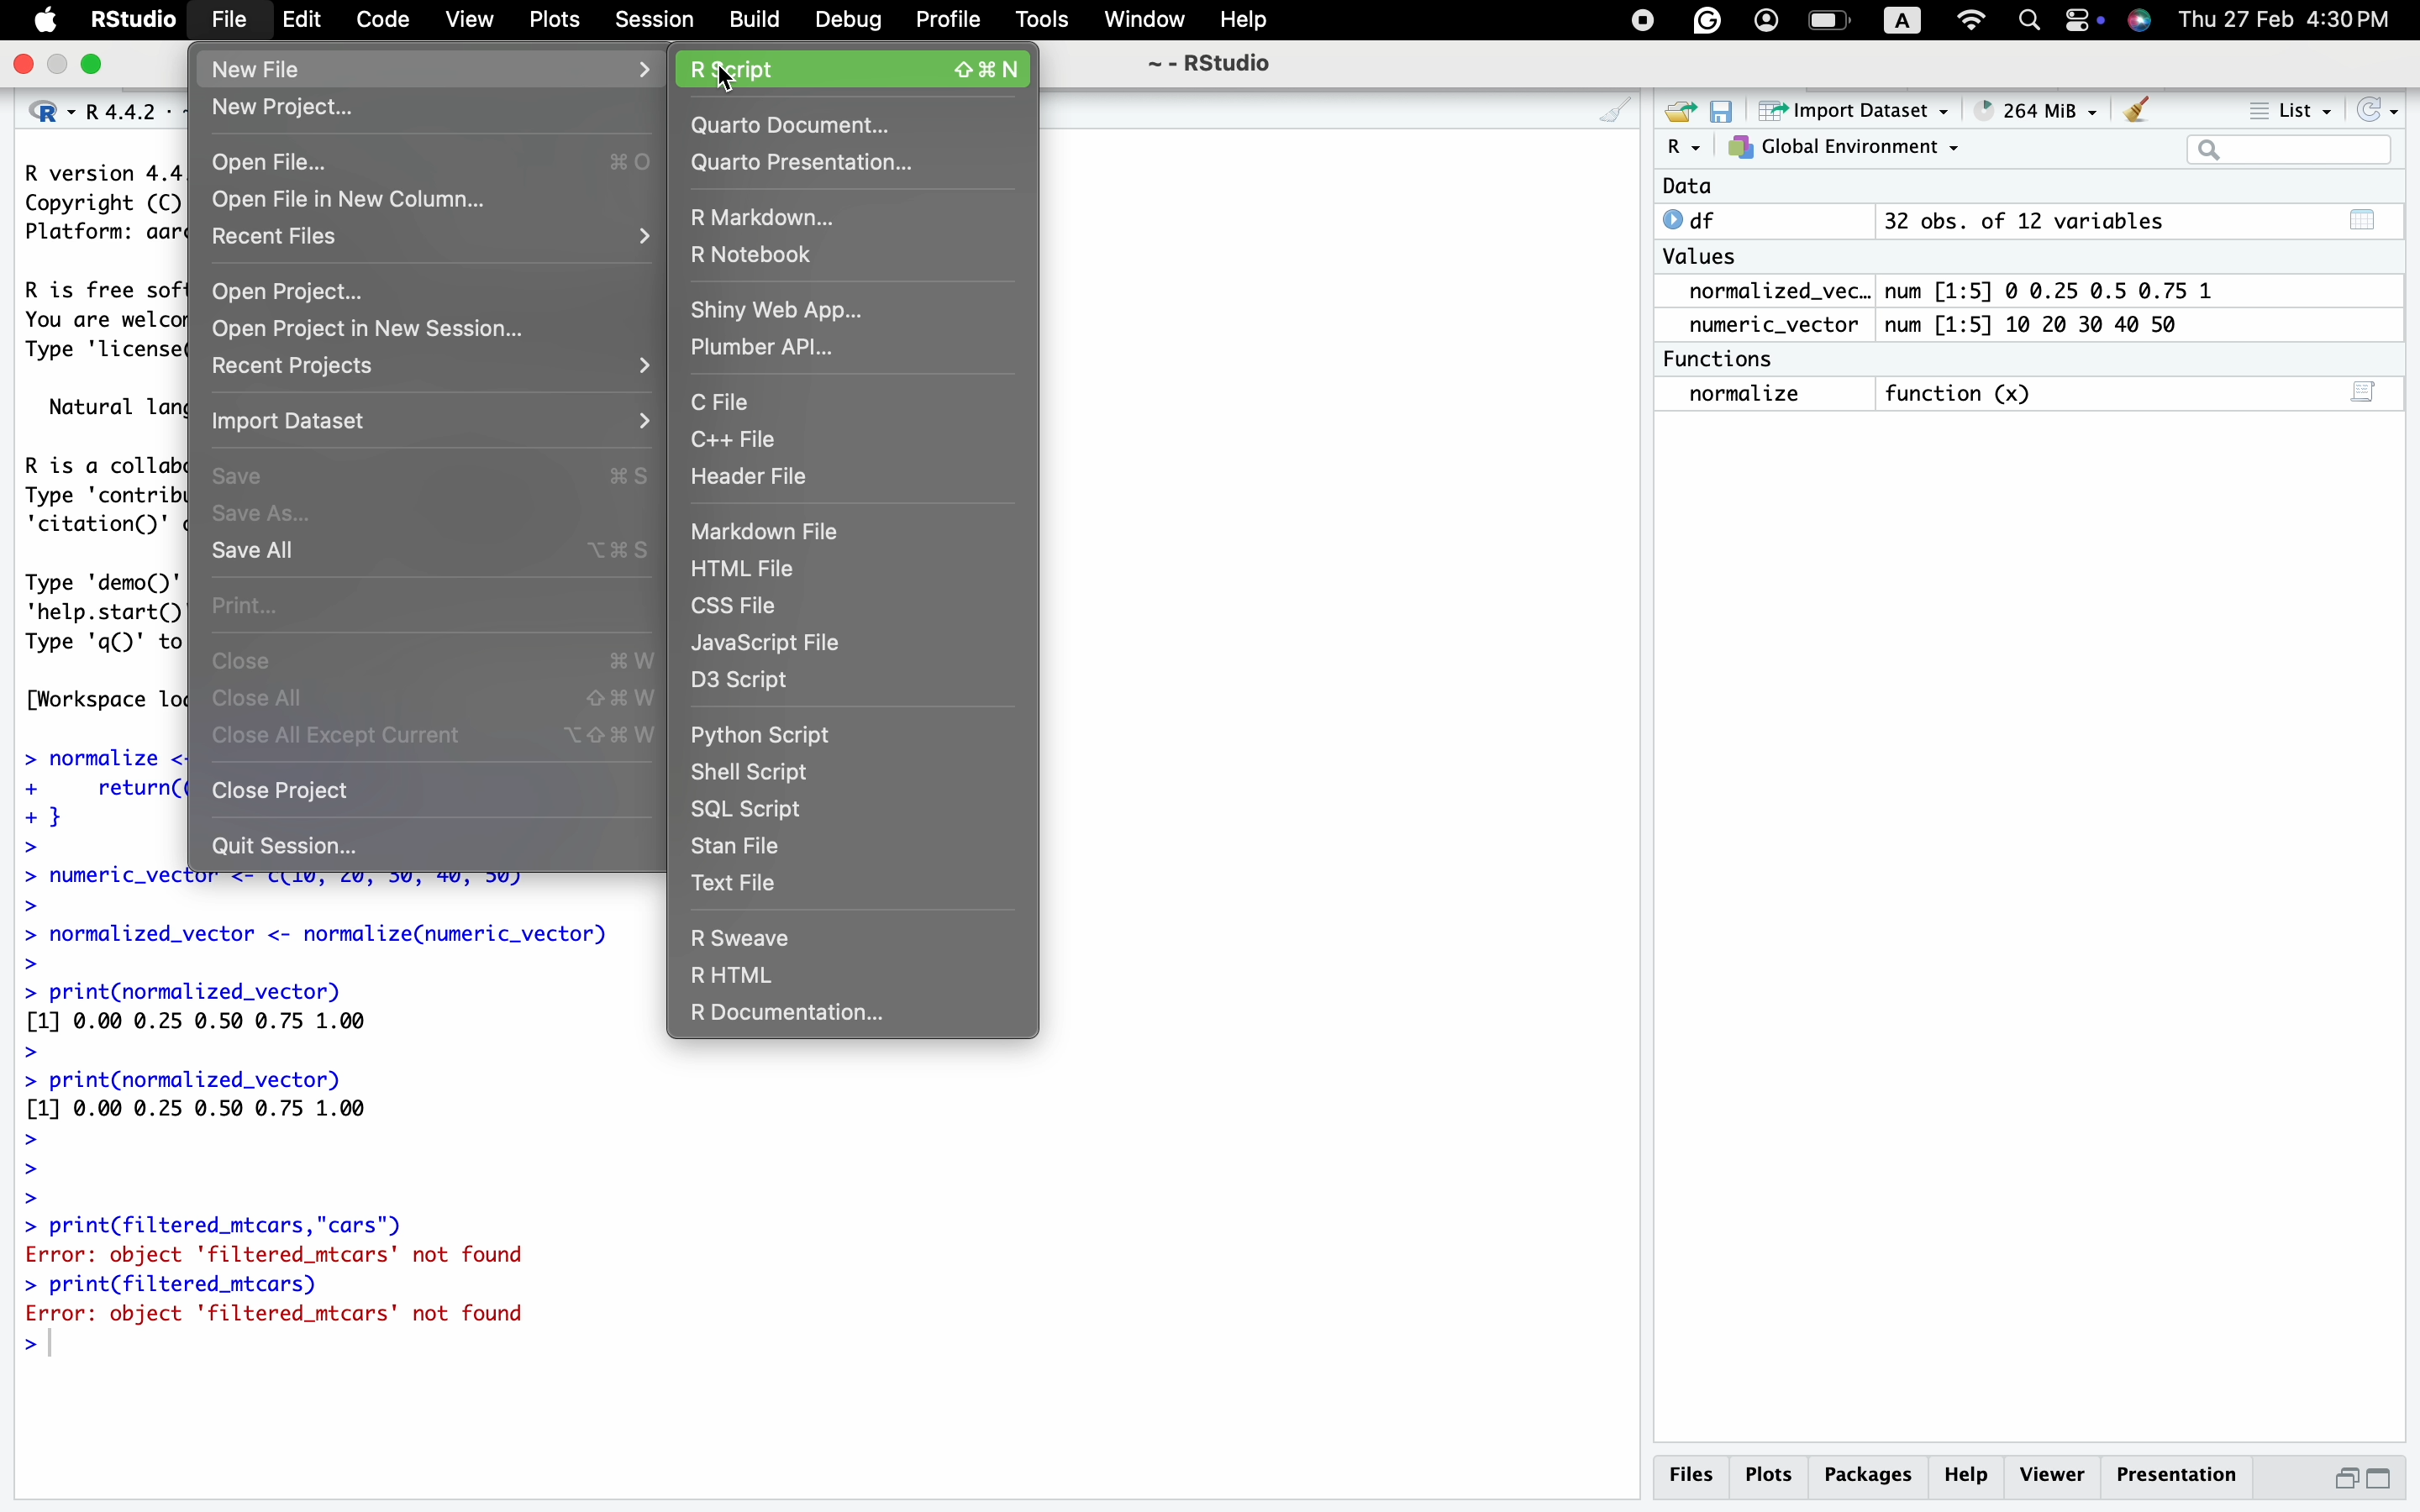  What do you see at coordinates (1726, 360) in the screenshot?
I see `functions` at bounding box center [1726, 360].